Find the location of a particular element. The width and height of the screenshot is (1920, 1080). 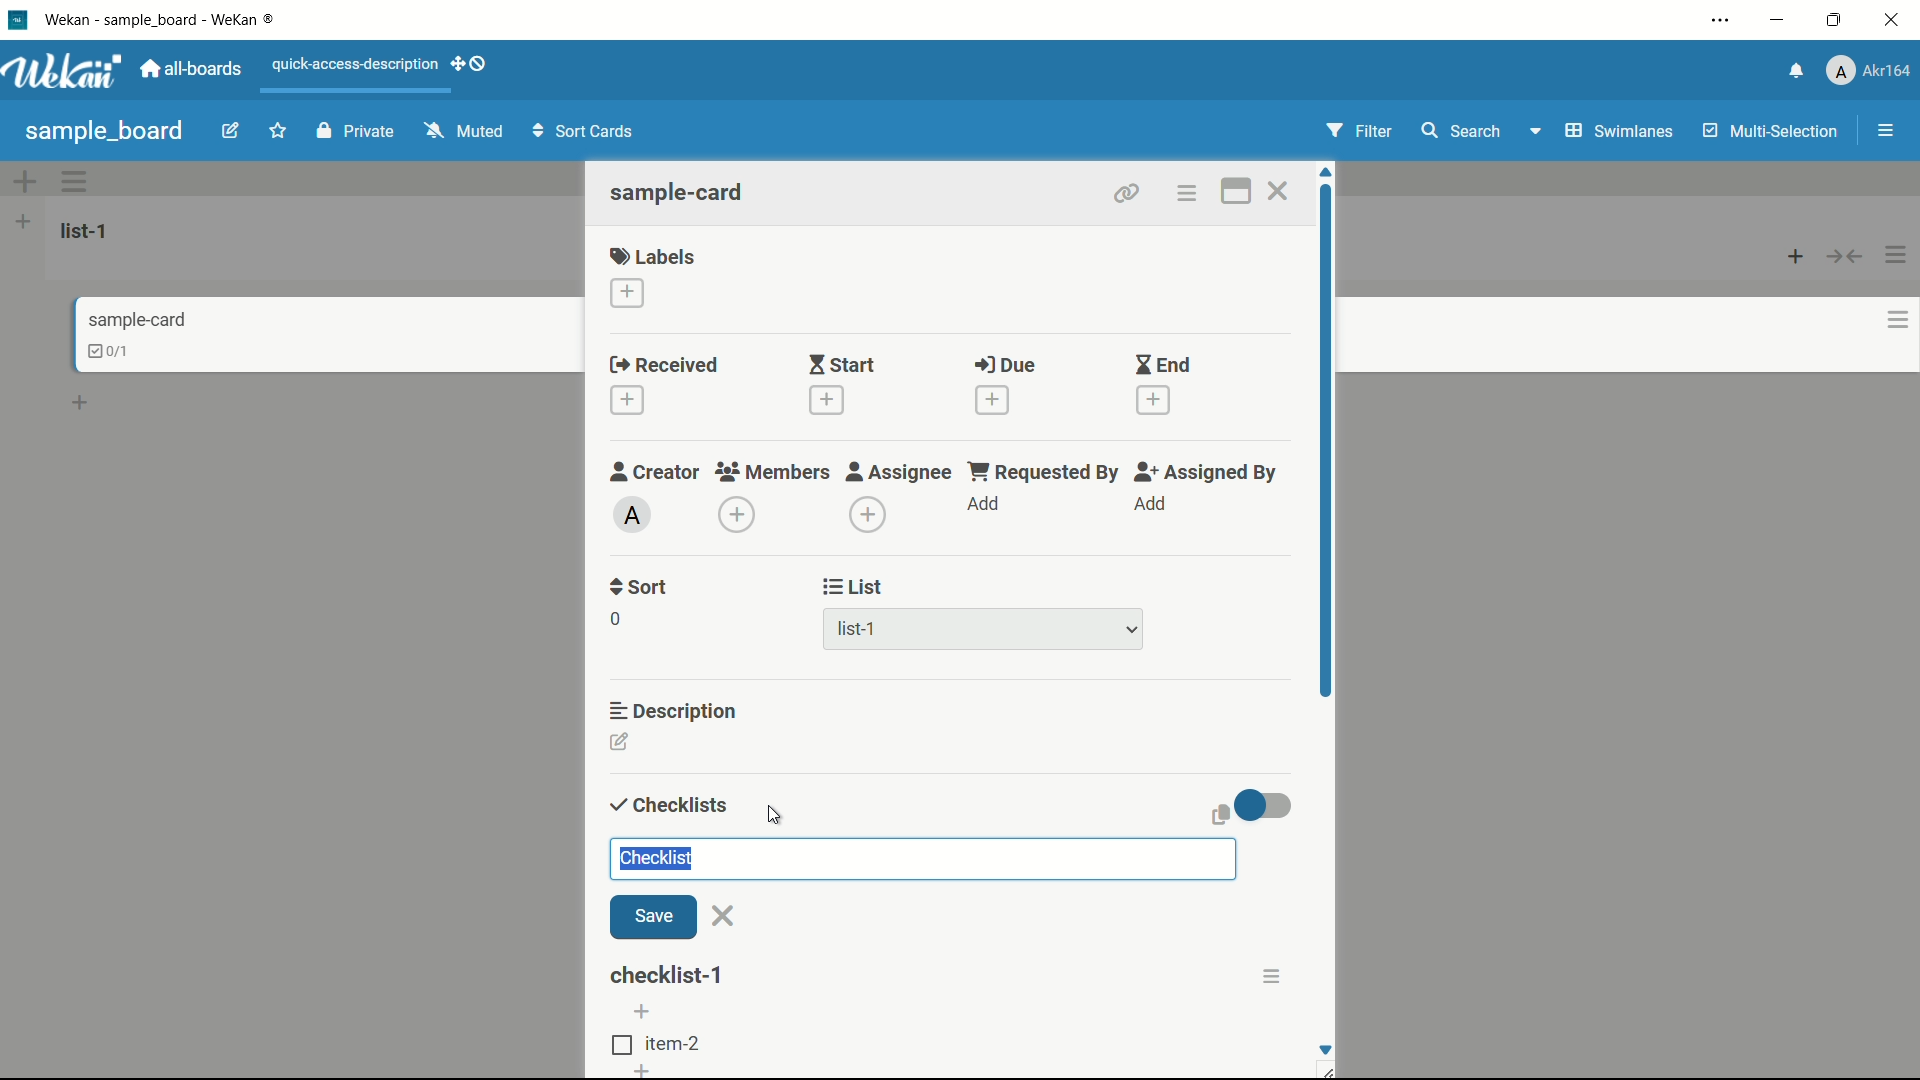

close card is located at coordinates (1277, 194).